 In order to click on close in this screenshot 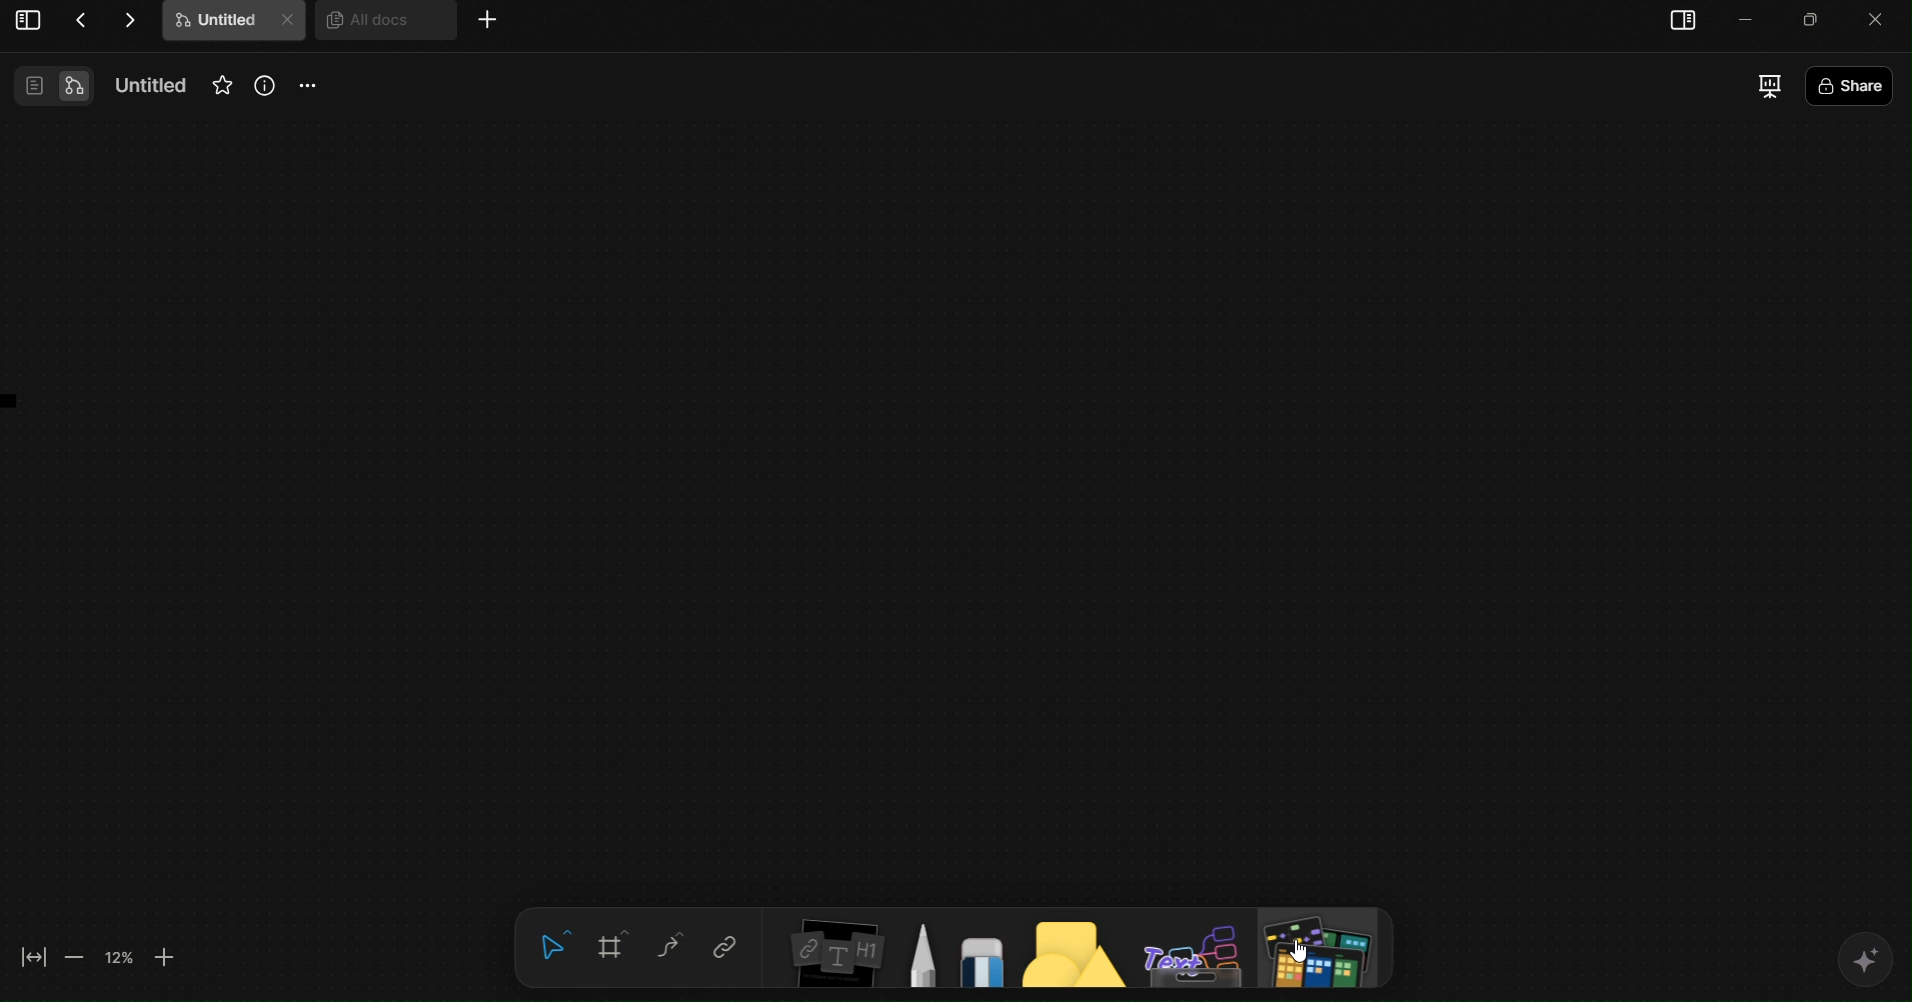, I will do `click(1885, 17)`.